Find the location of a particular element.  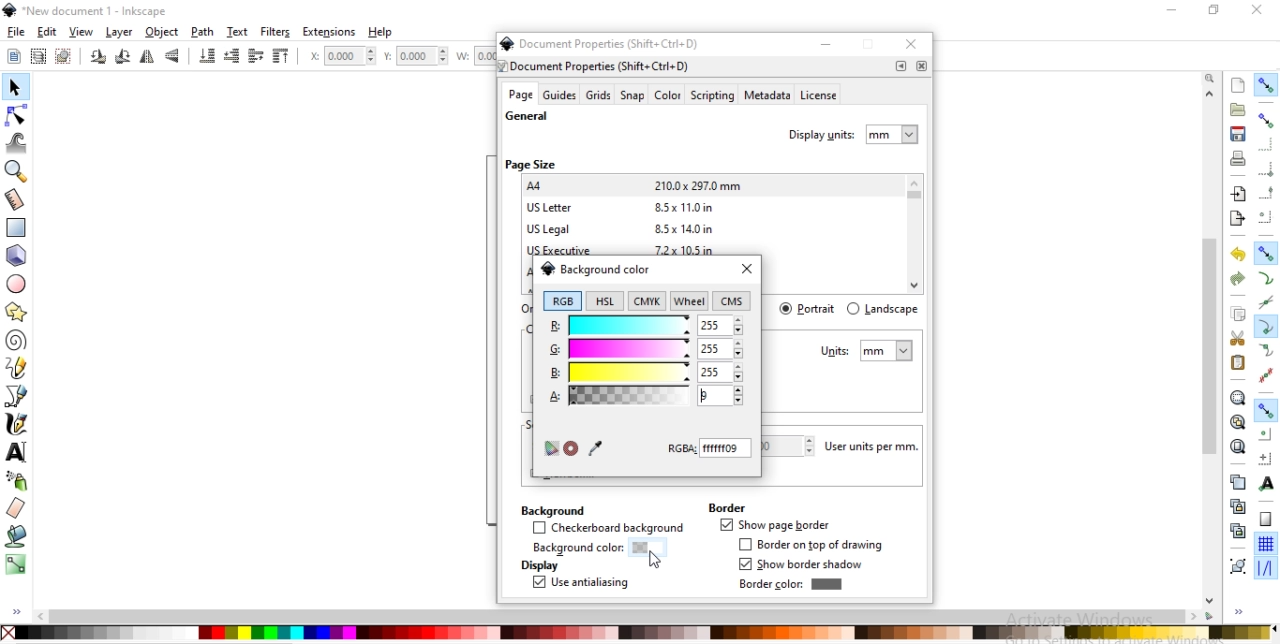

create s document with default template is located at coordinates (1239, 84).